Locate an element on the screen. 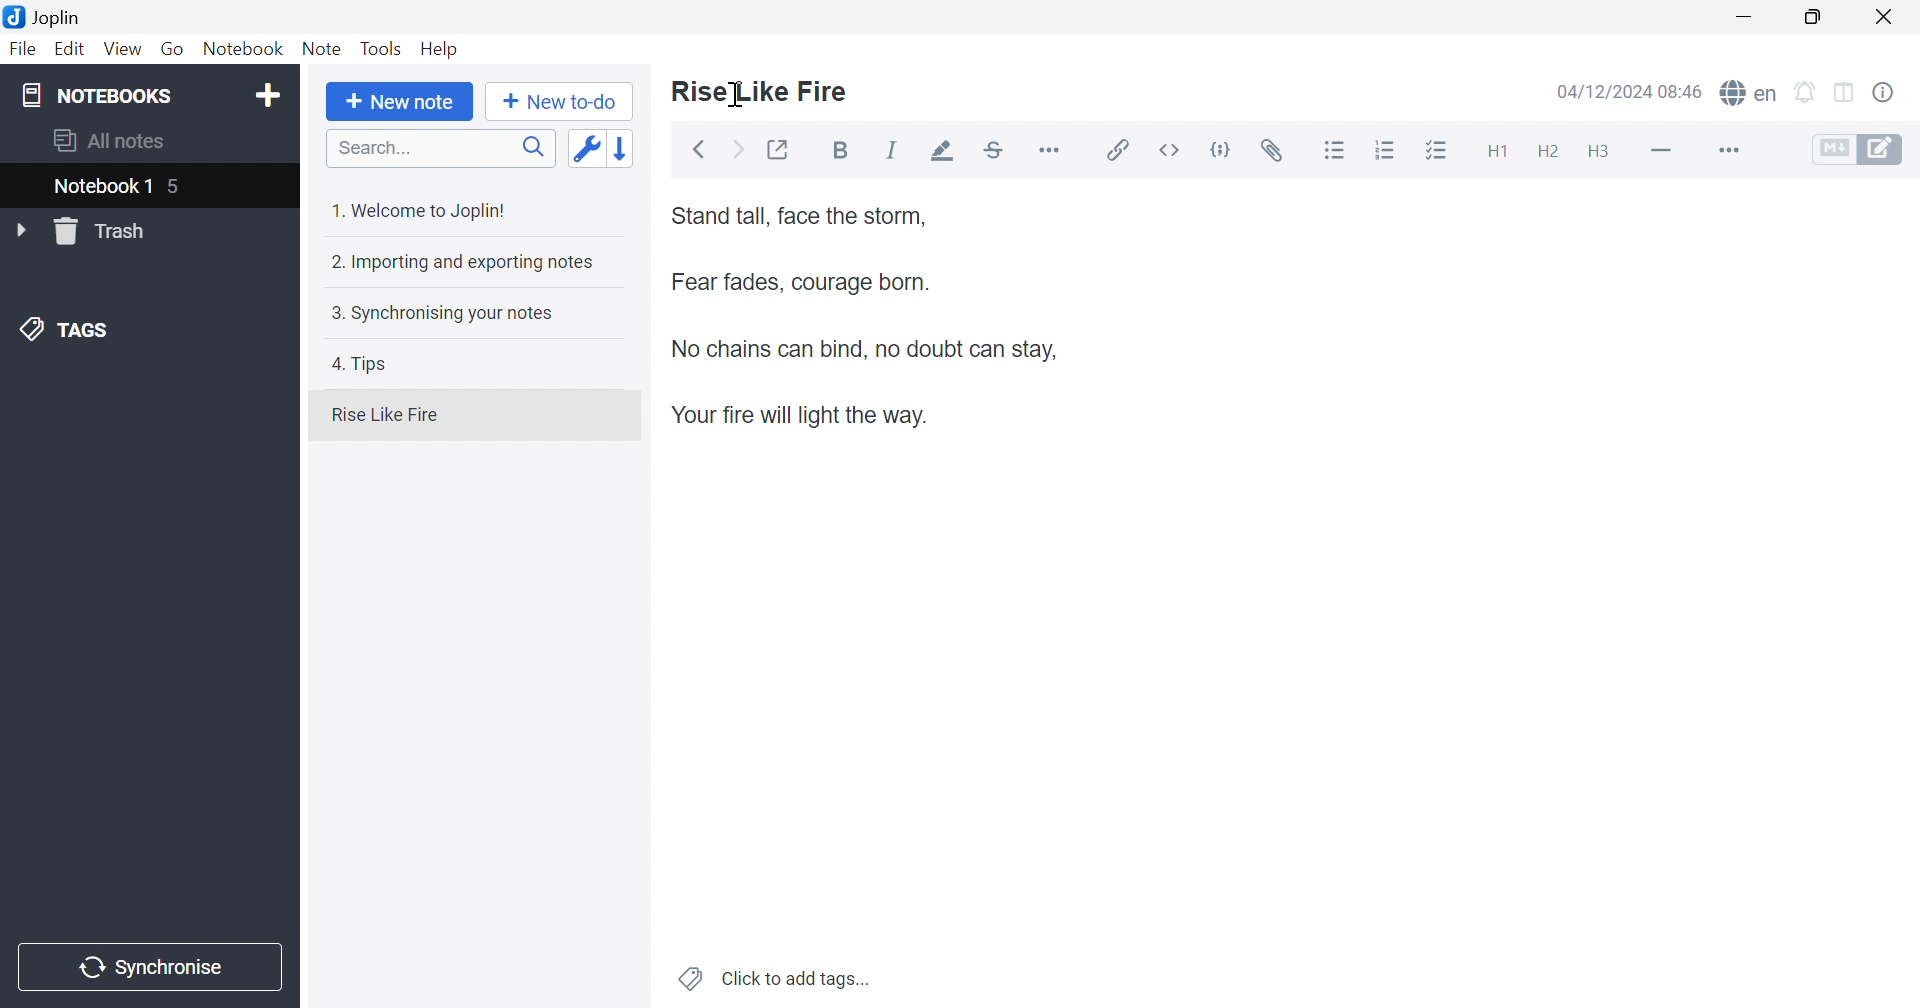  Fear fades, courage born. is located at coordinates (800, 281).